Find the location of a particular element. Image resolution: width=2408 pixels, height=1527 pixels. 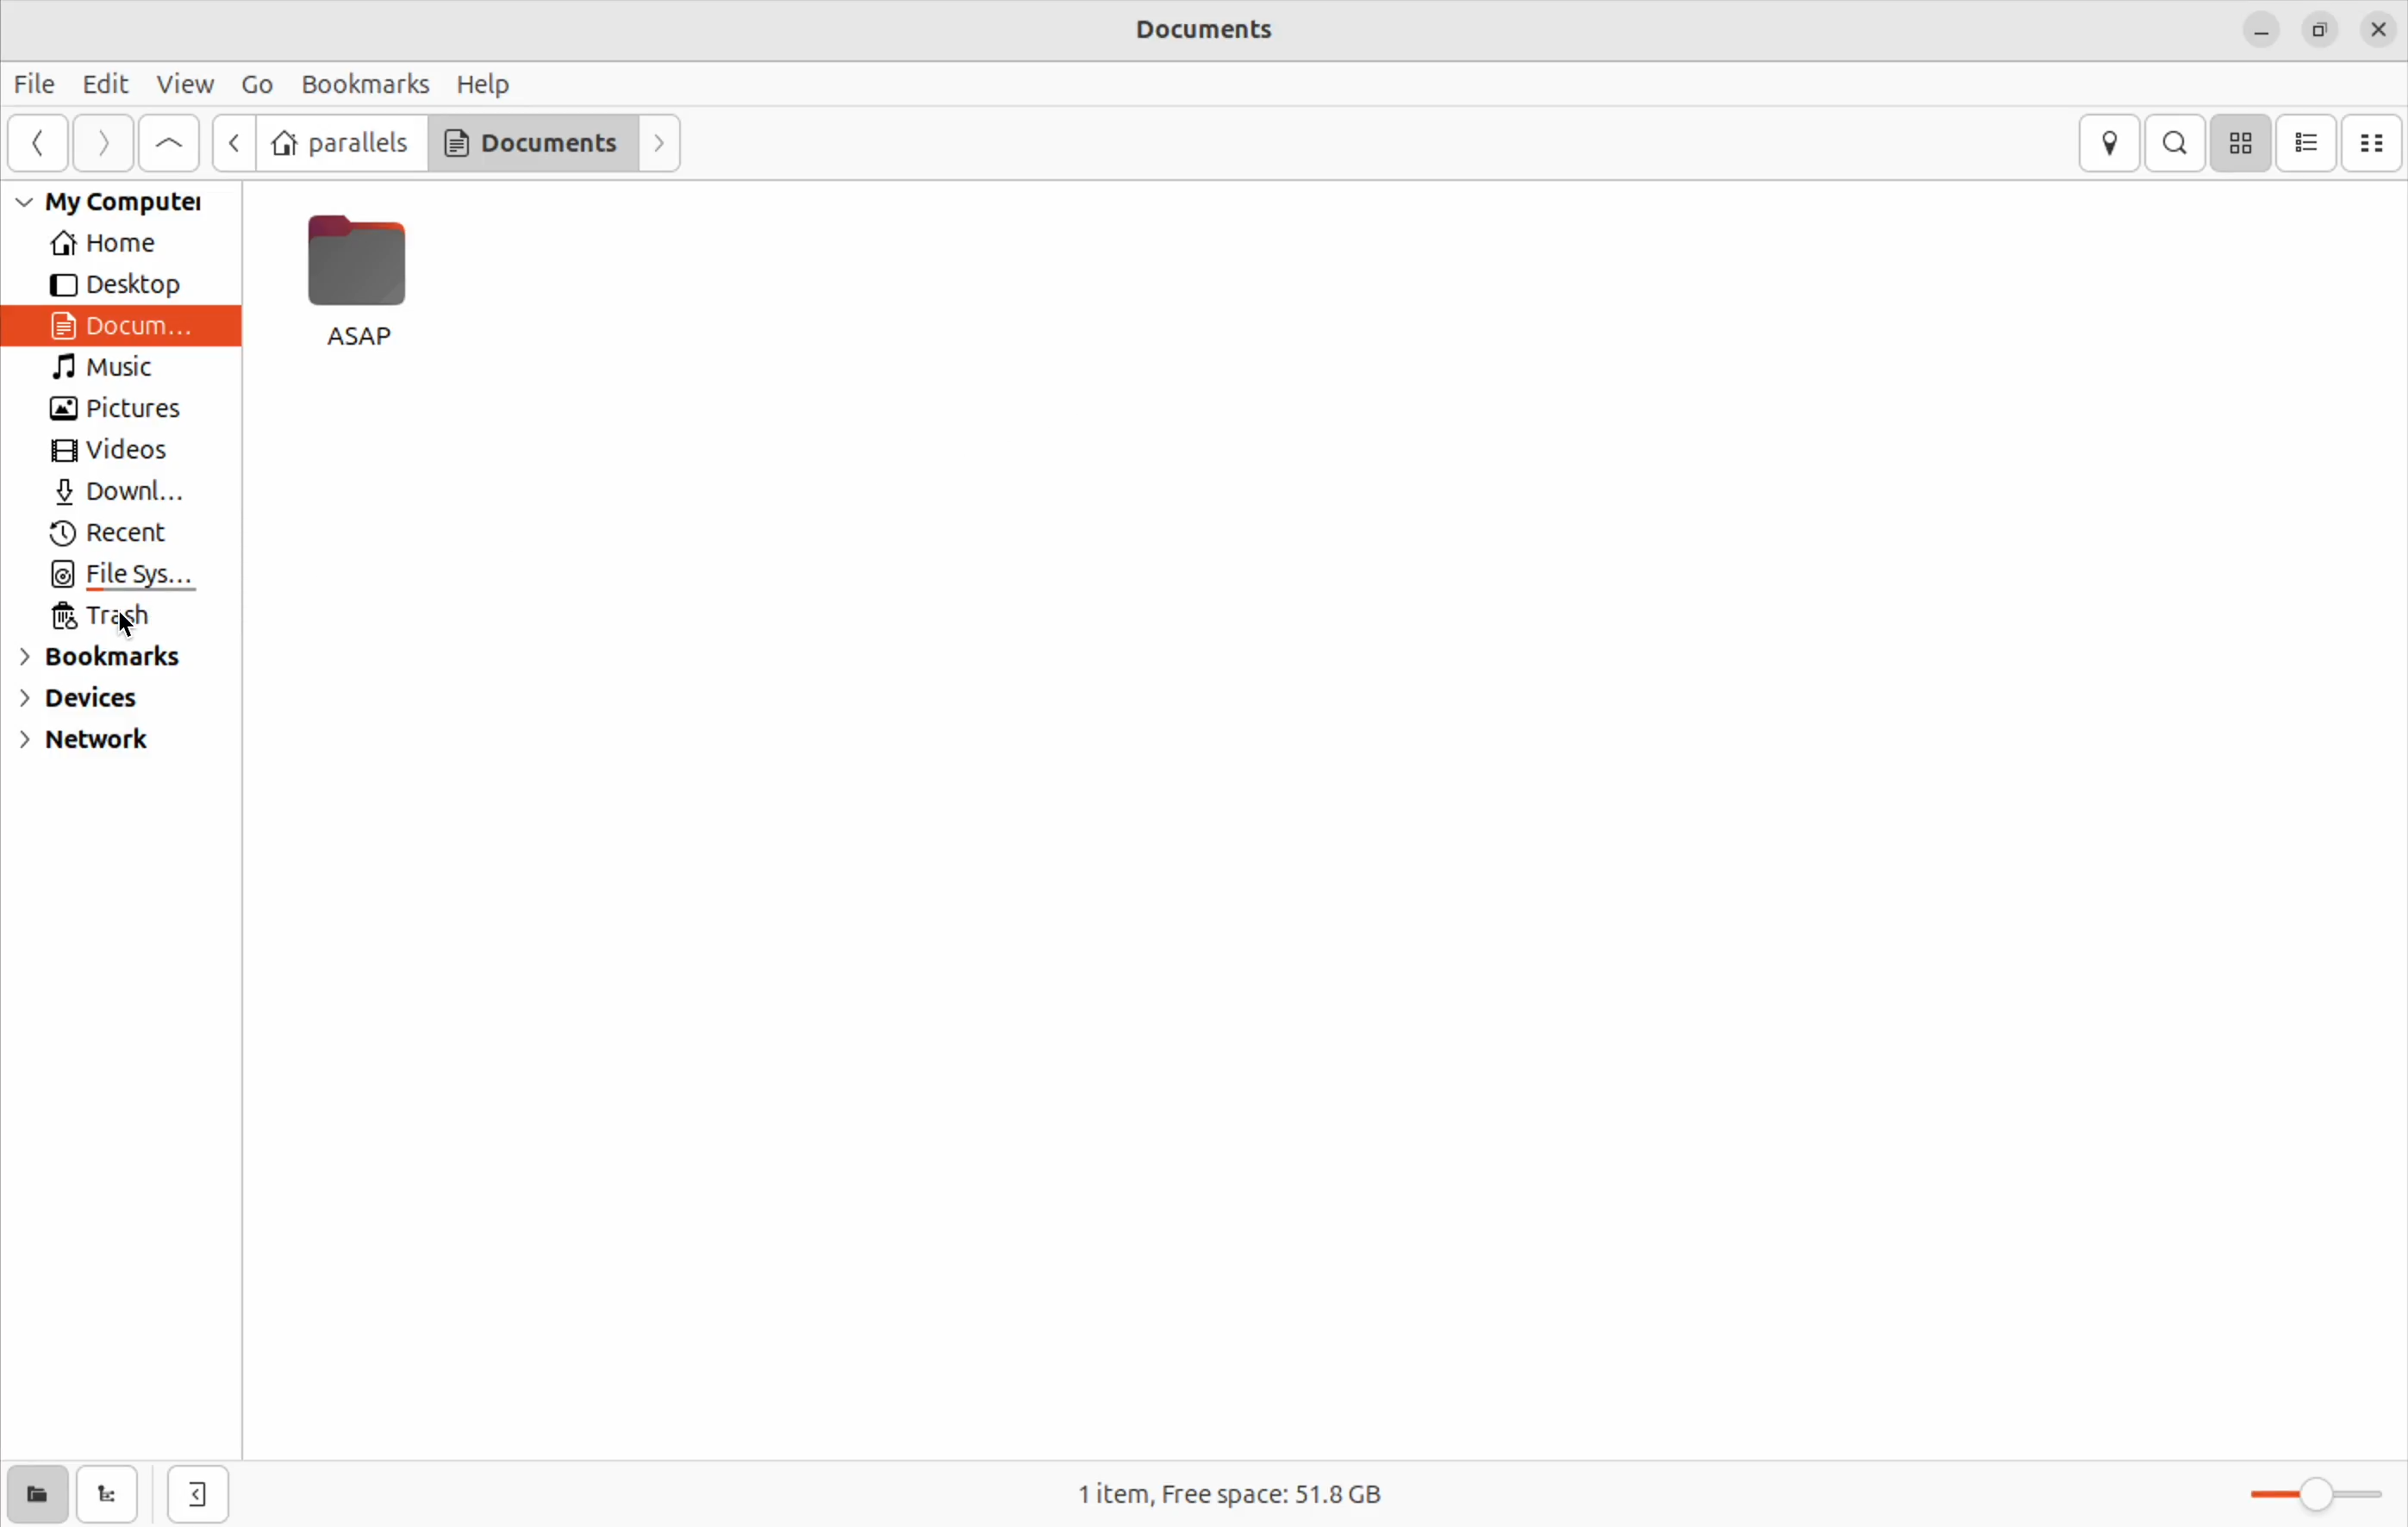

Edit is located at coordinates (104, 82).